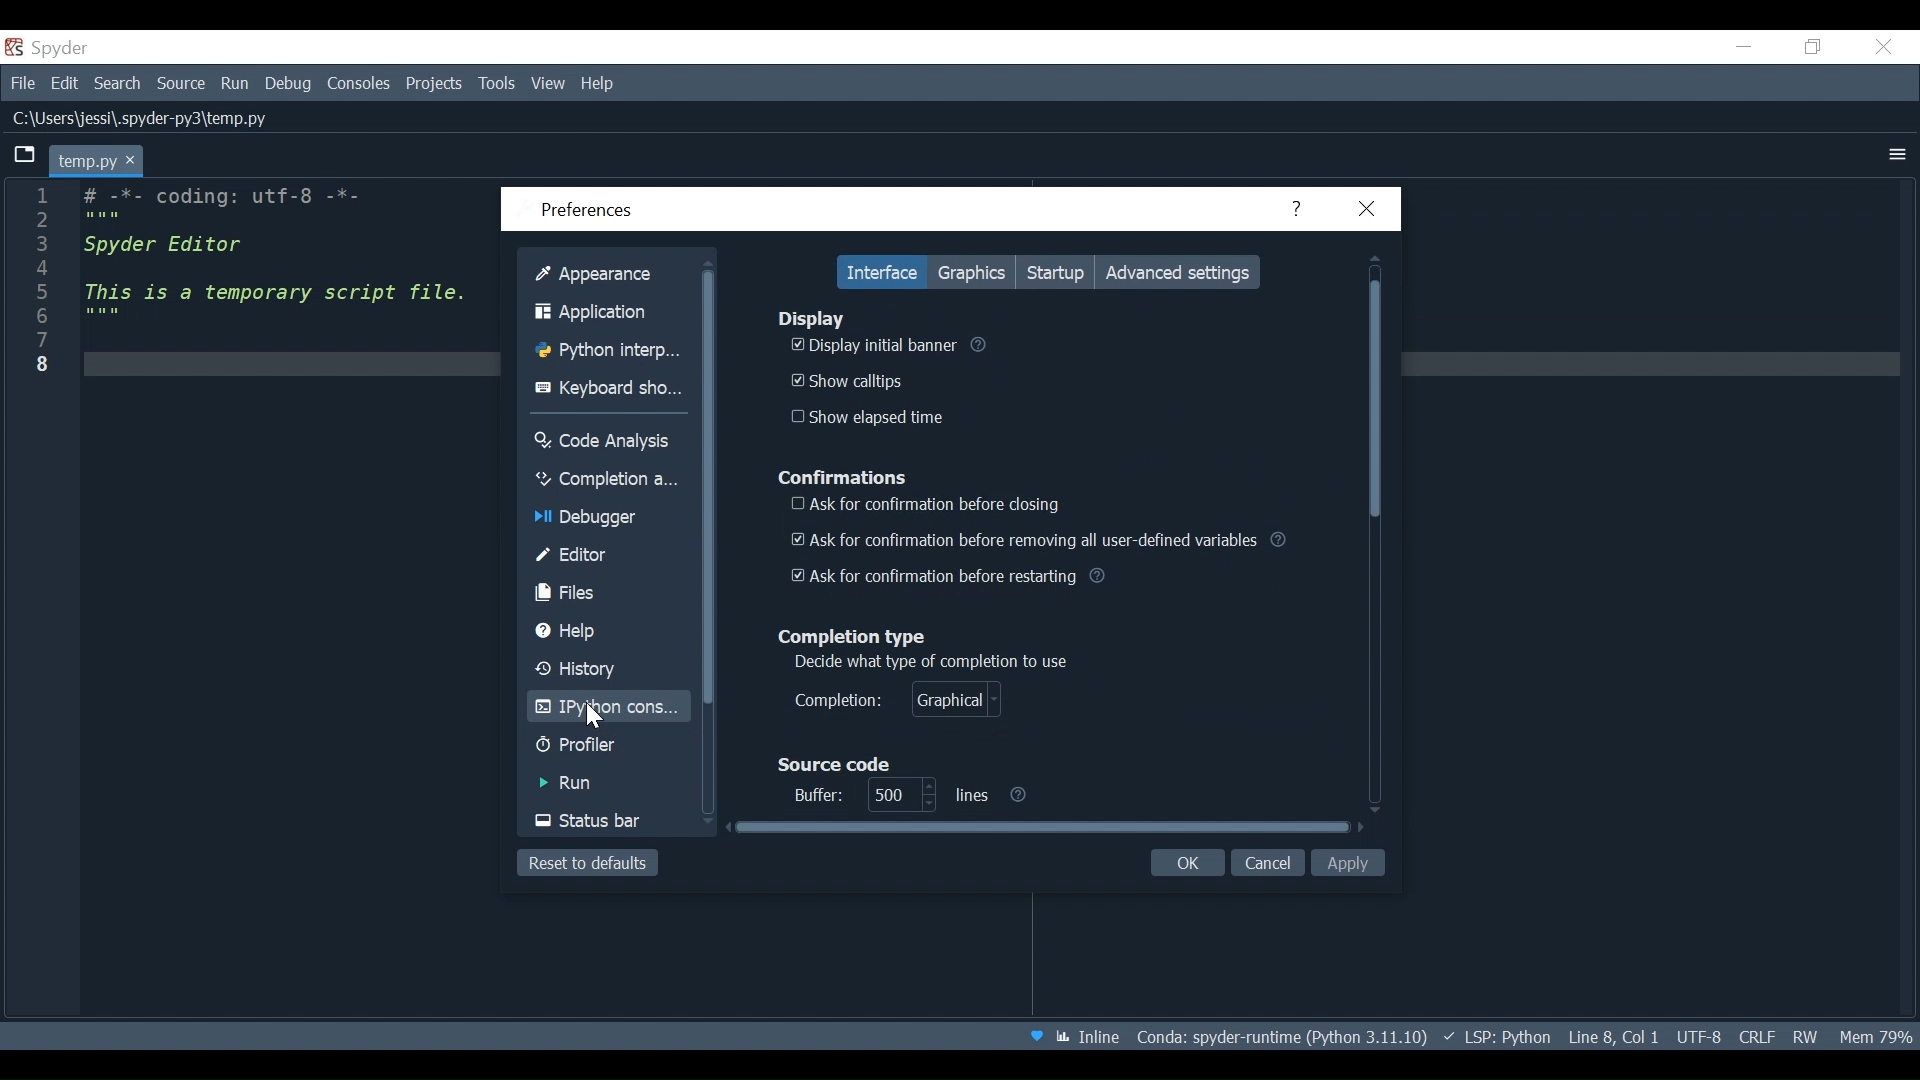 The height and width of the screenshot is (1080, 1920). I want to click on View, so click(548, 84).